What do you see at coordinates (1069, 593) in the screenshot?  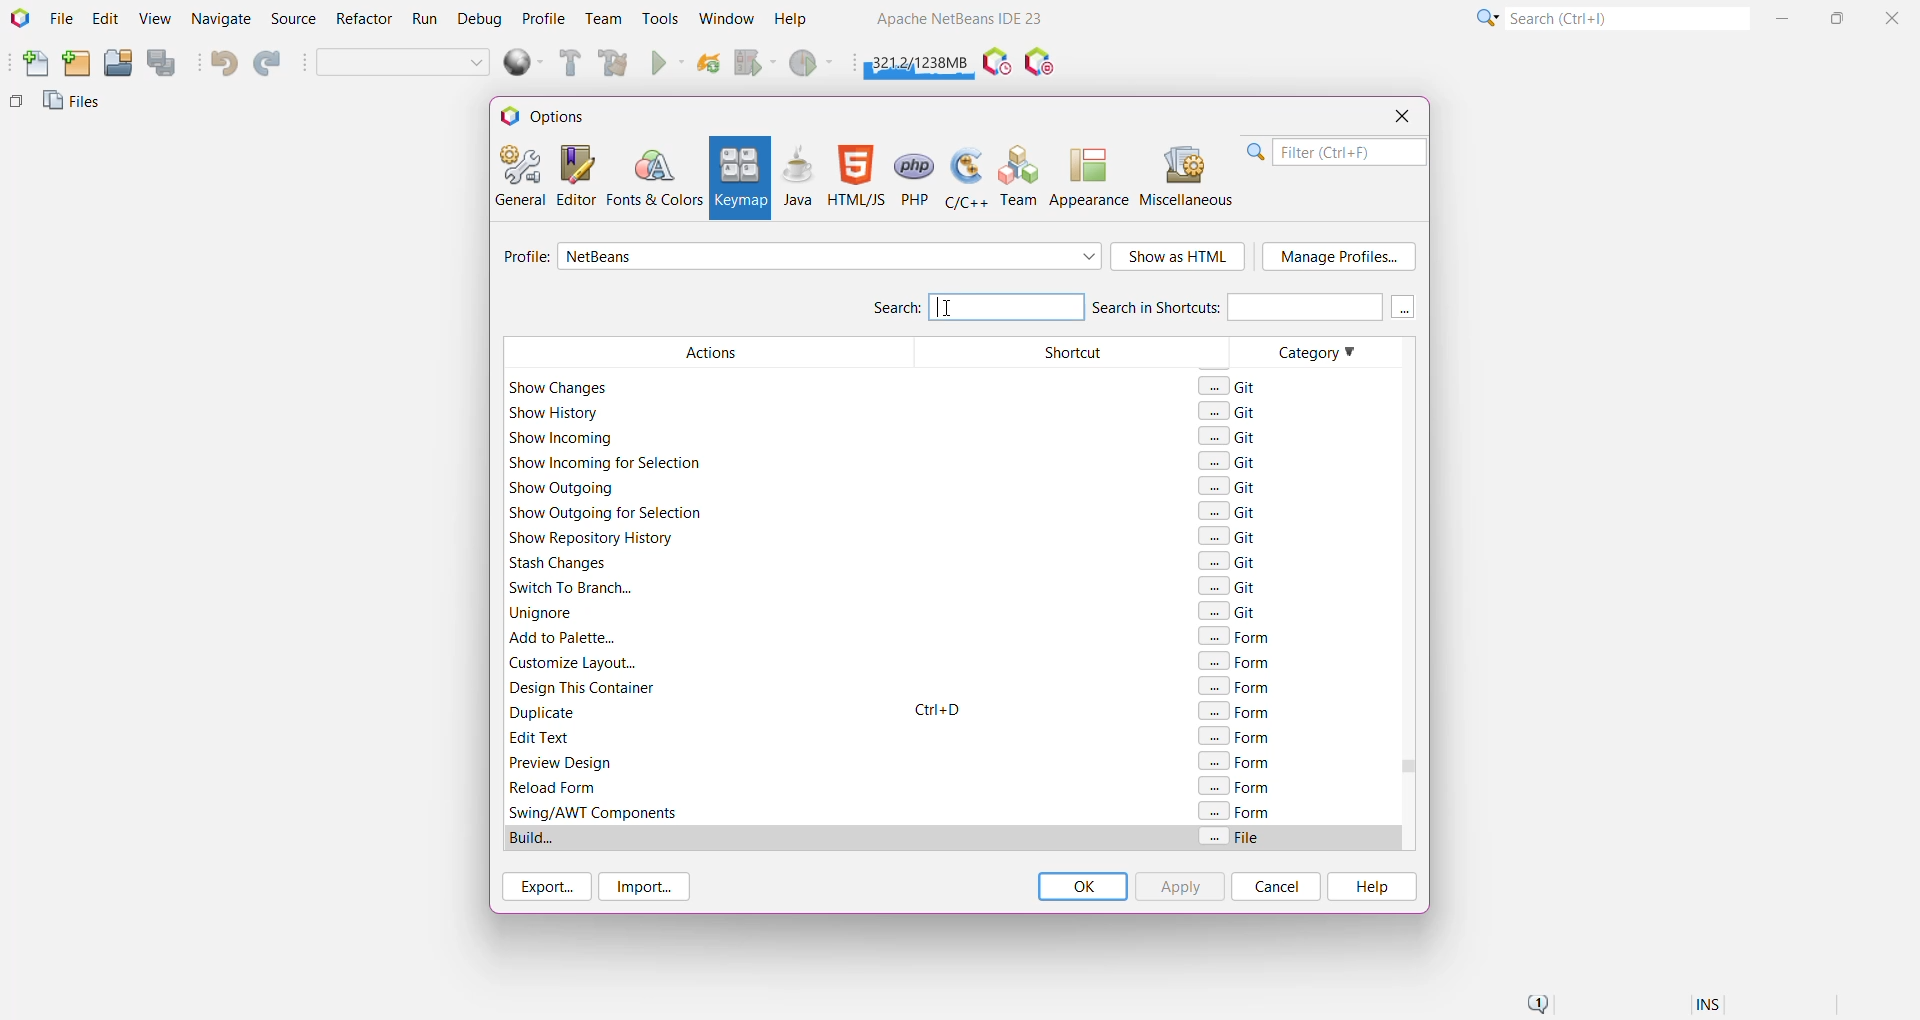 I see `Shortcut` at bounding box center [1069, 593].